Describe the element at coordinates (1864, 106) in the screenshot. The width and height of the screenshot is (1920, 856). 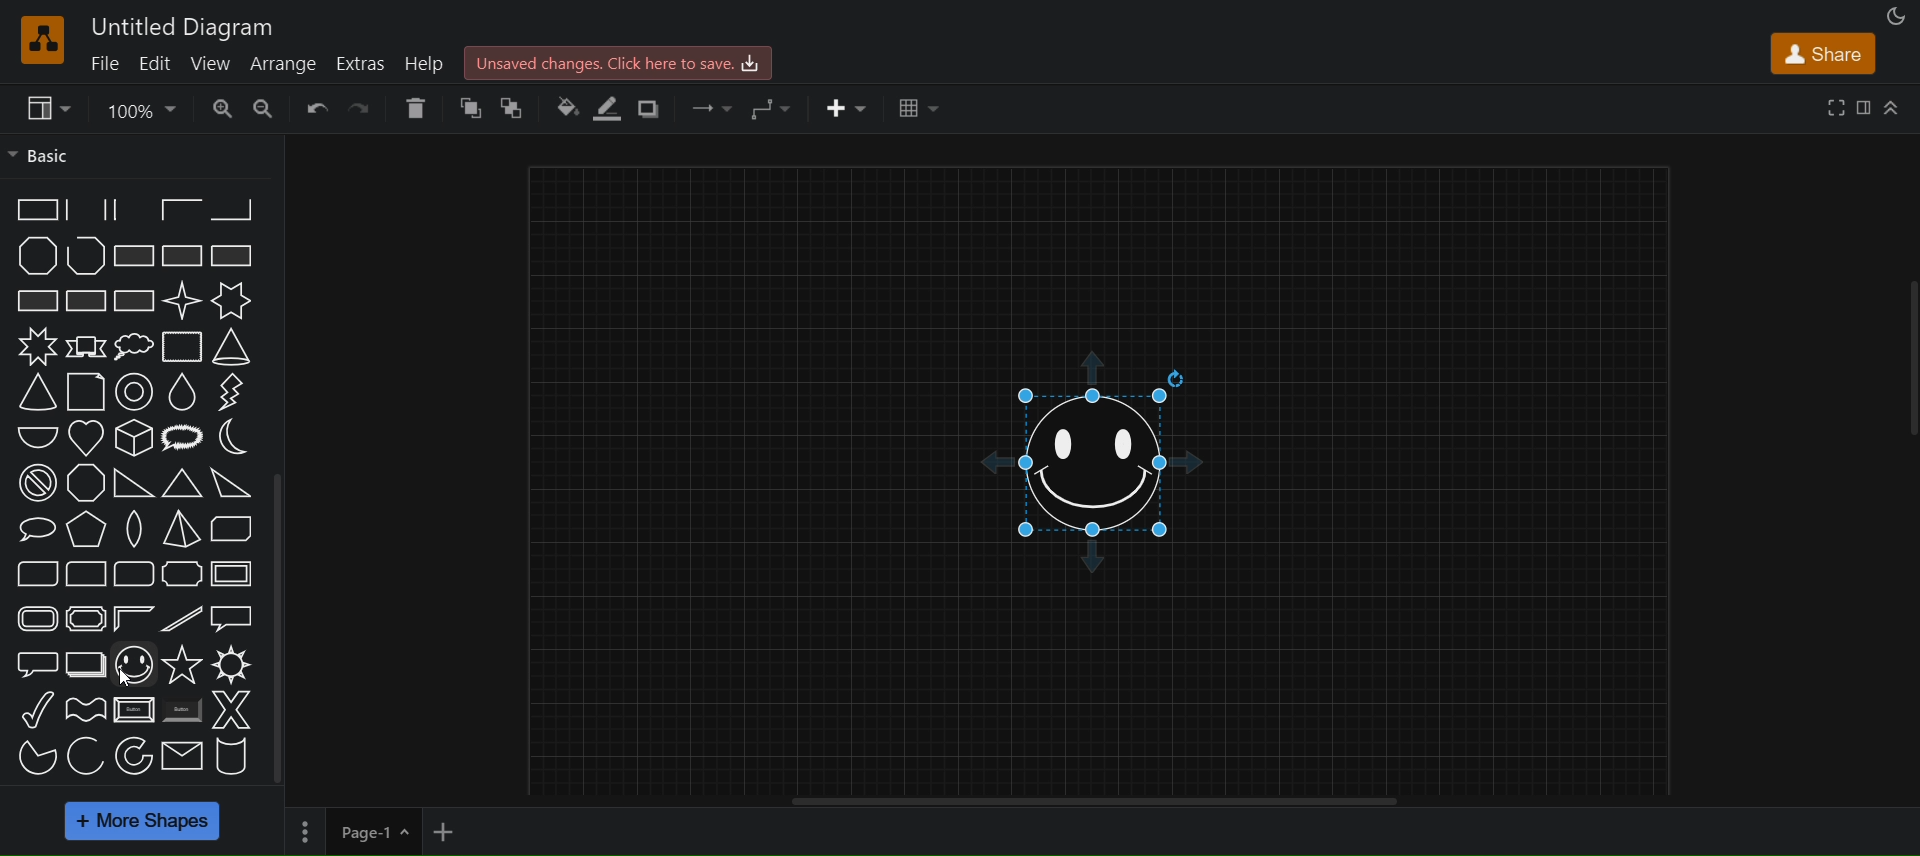
I see `format` at that location.